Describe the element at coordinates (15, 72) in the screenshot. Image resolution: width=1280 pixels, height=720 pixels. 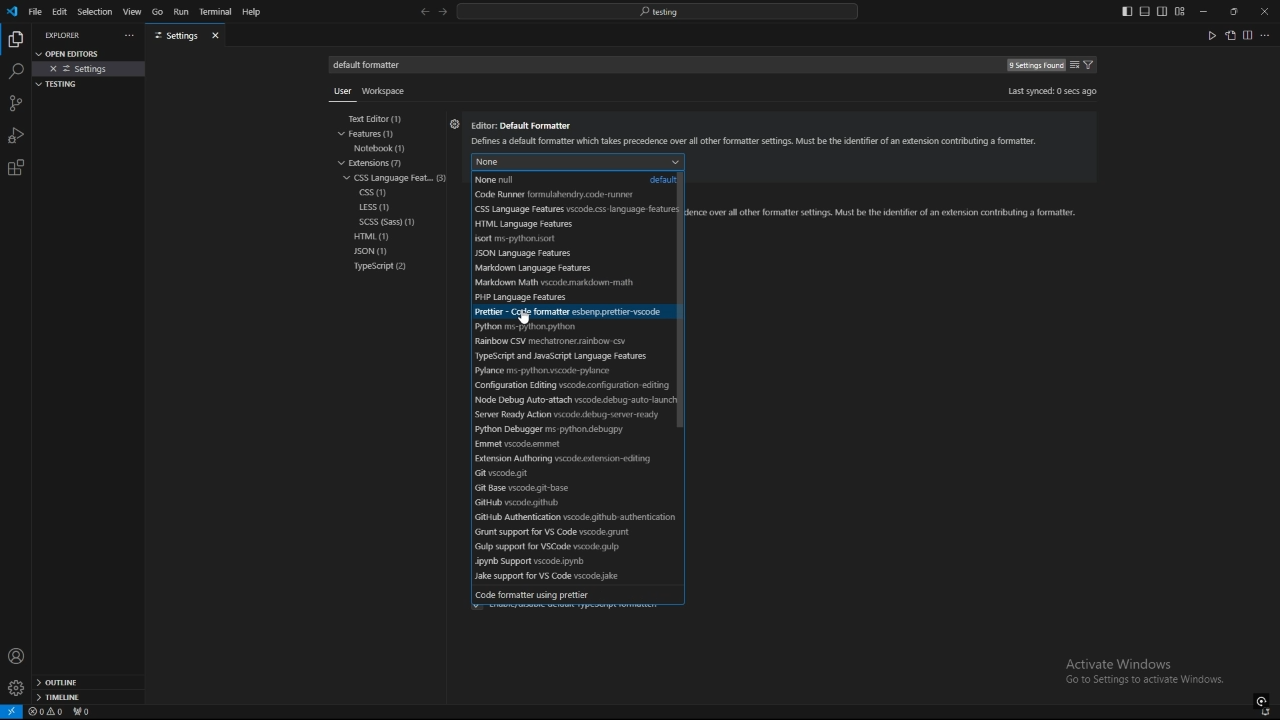
I see `search` at that location.